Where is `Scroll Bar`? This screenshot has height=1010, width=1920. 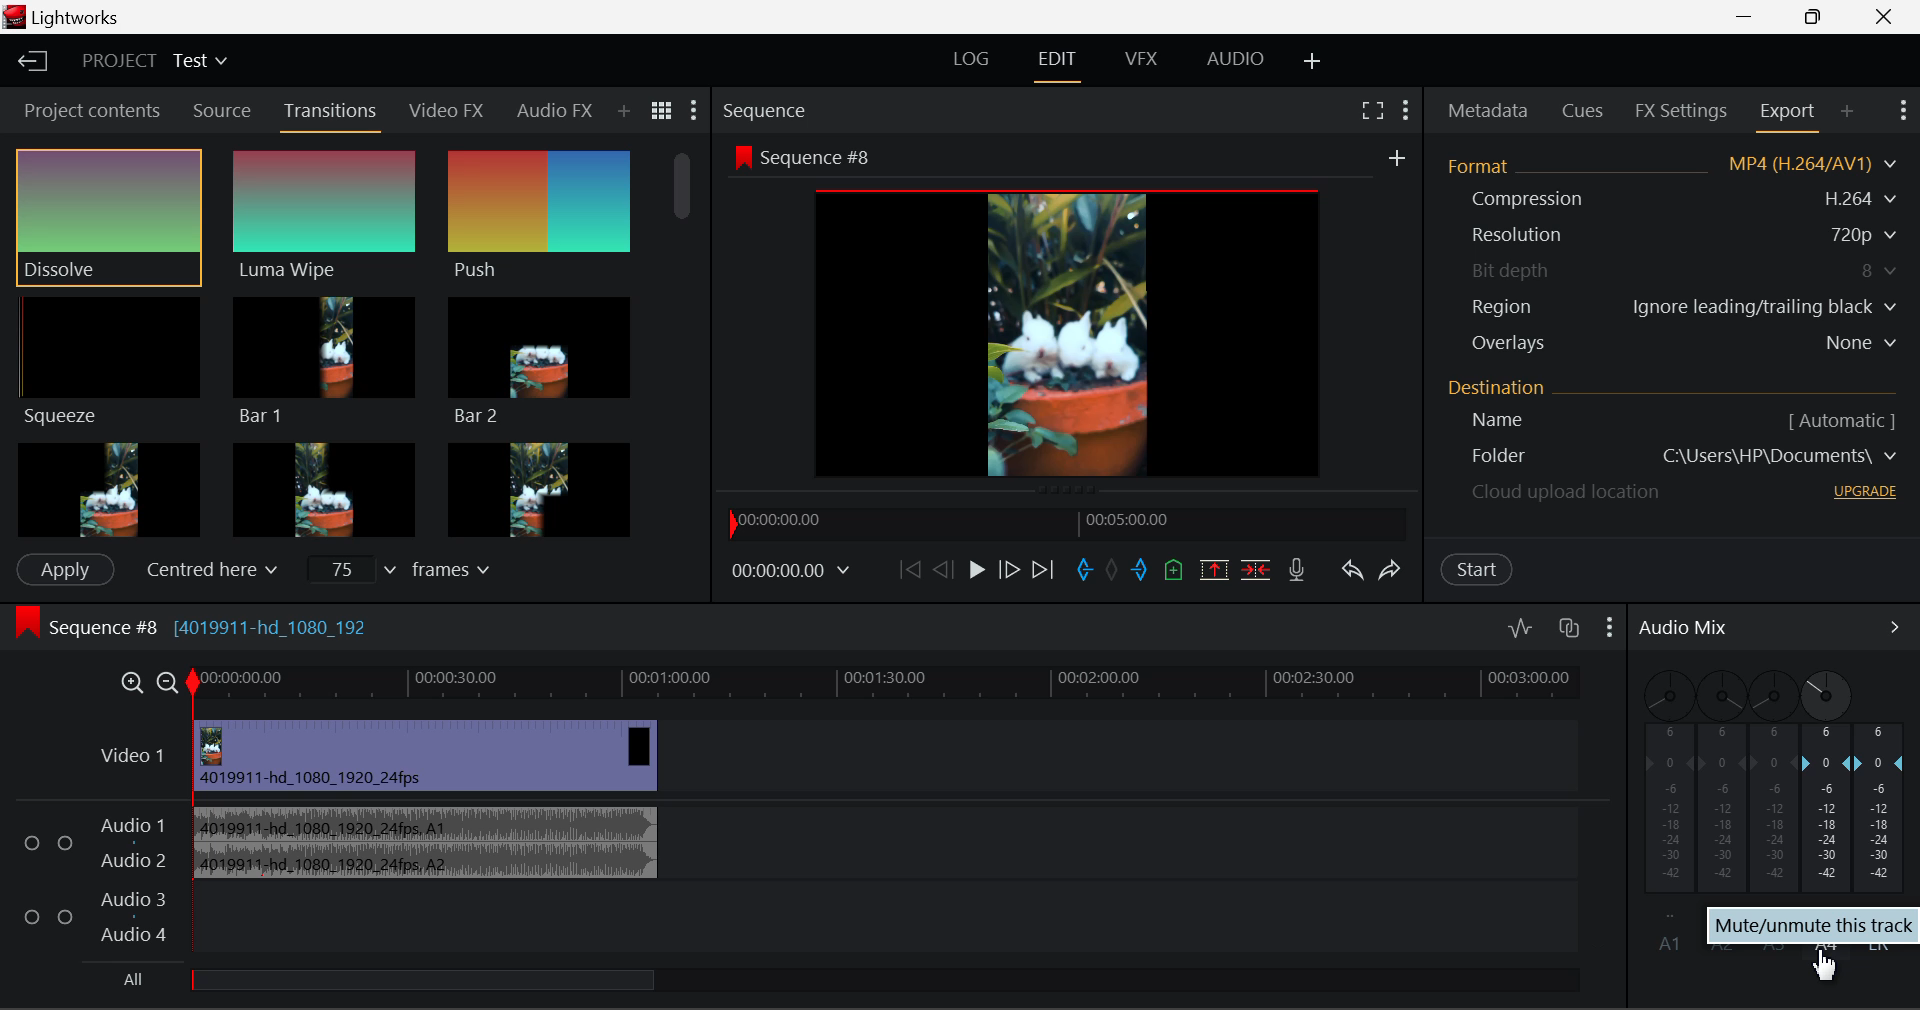
Scroll Bar is located at coordinates (679, 342).